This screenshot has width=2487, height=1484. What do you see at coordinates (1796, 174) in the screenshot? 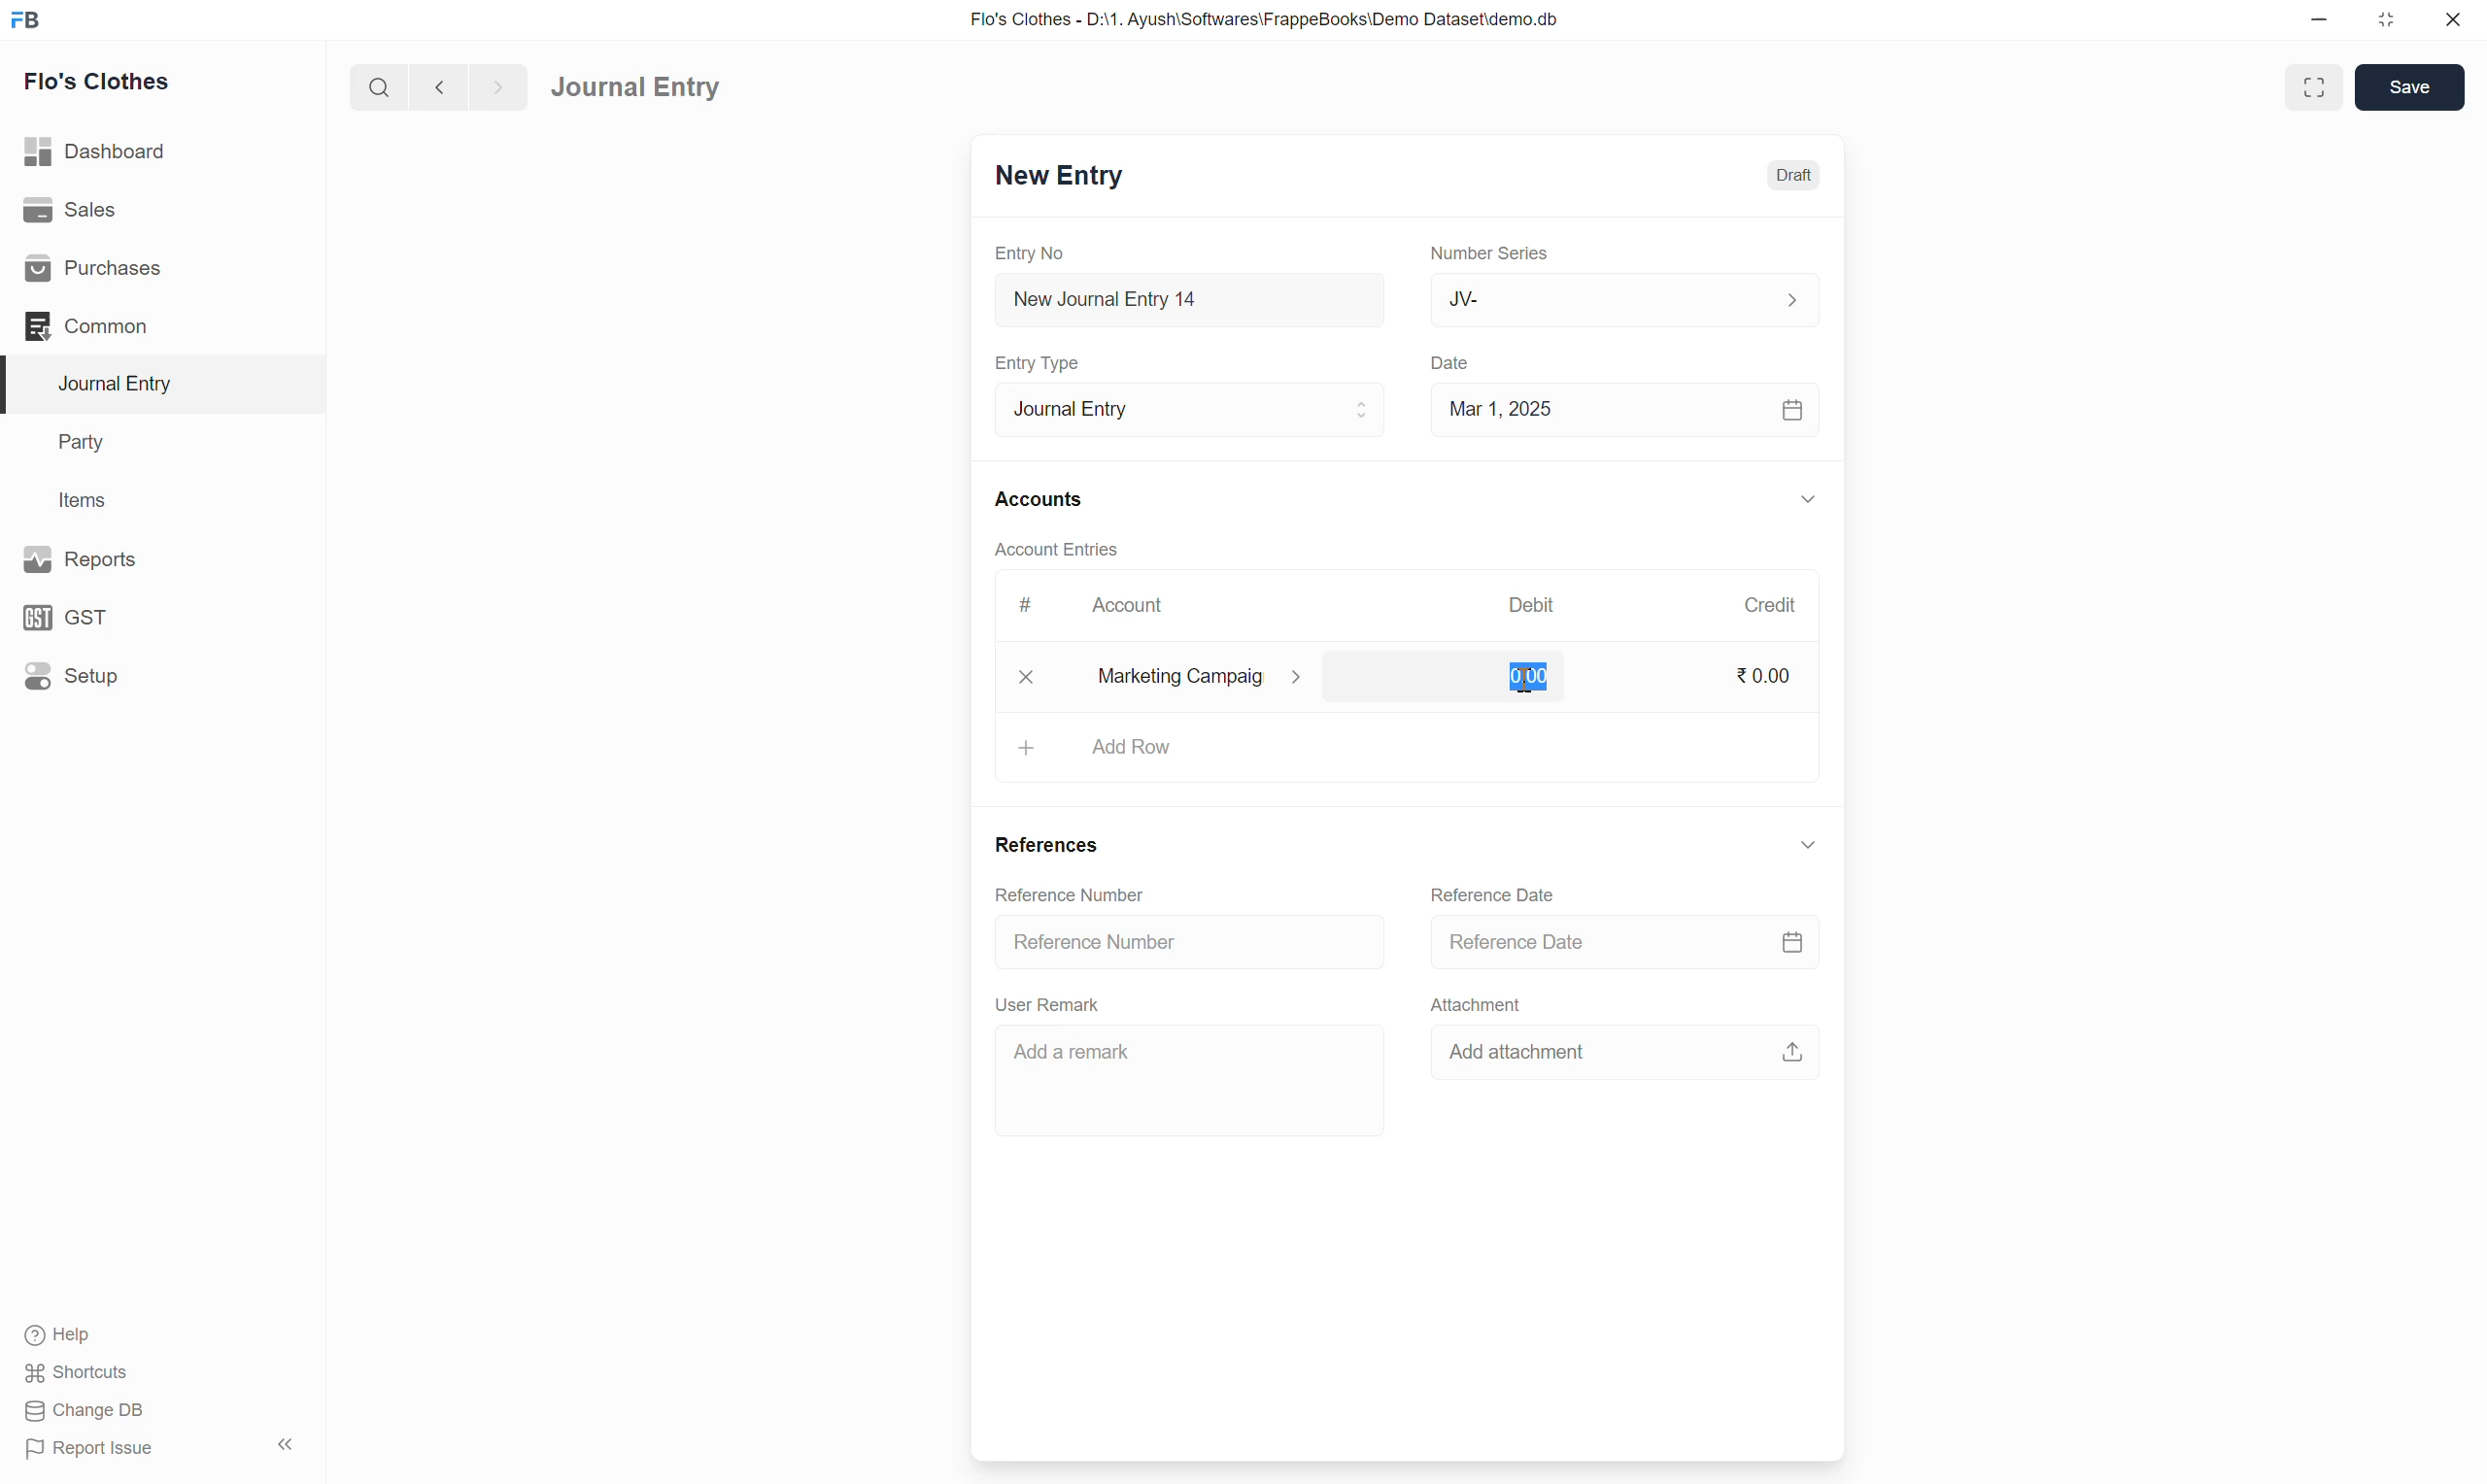
I see `Draft` at bounding box center [1796, 174].